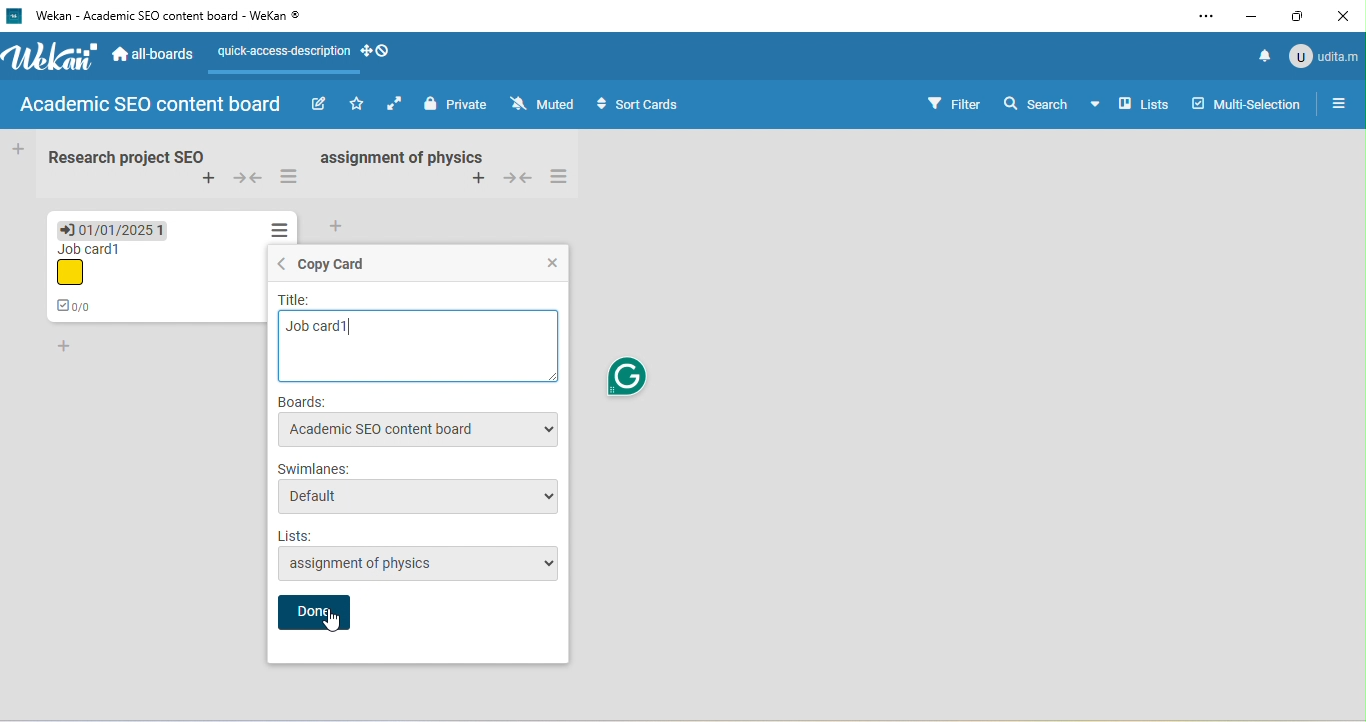 This screenshot has width=1366, height=722. Describe the element at coordinates (15, 15) in the screenshot. I see `wekan logo` at that location.